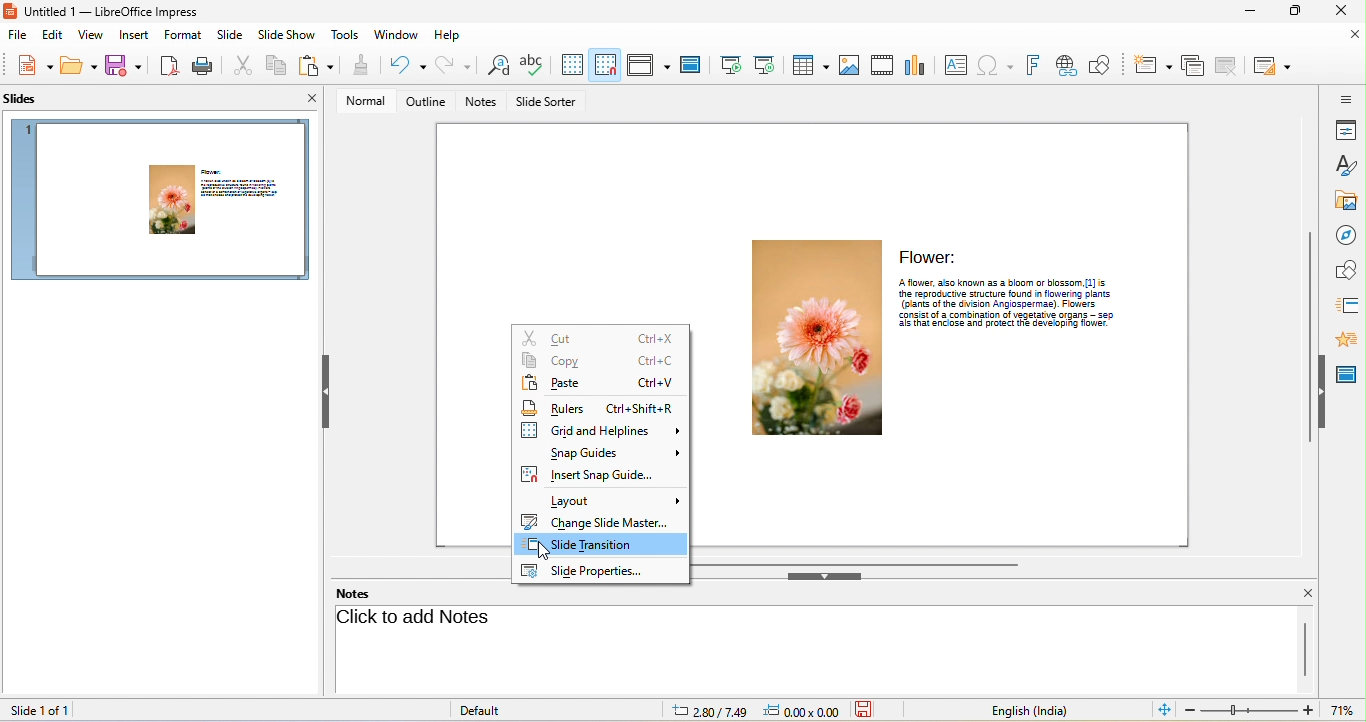 Image resolution: width=1366 pixels, height=722 pixels. What do you see at coordinates (601, 433) in the screenshot?
I see `grid and helplines` at bounding box center [601, 433].